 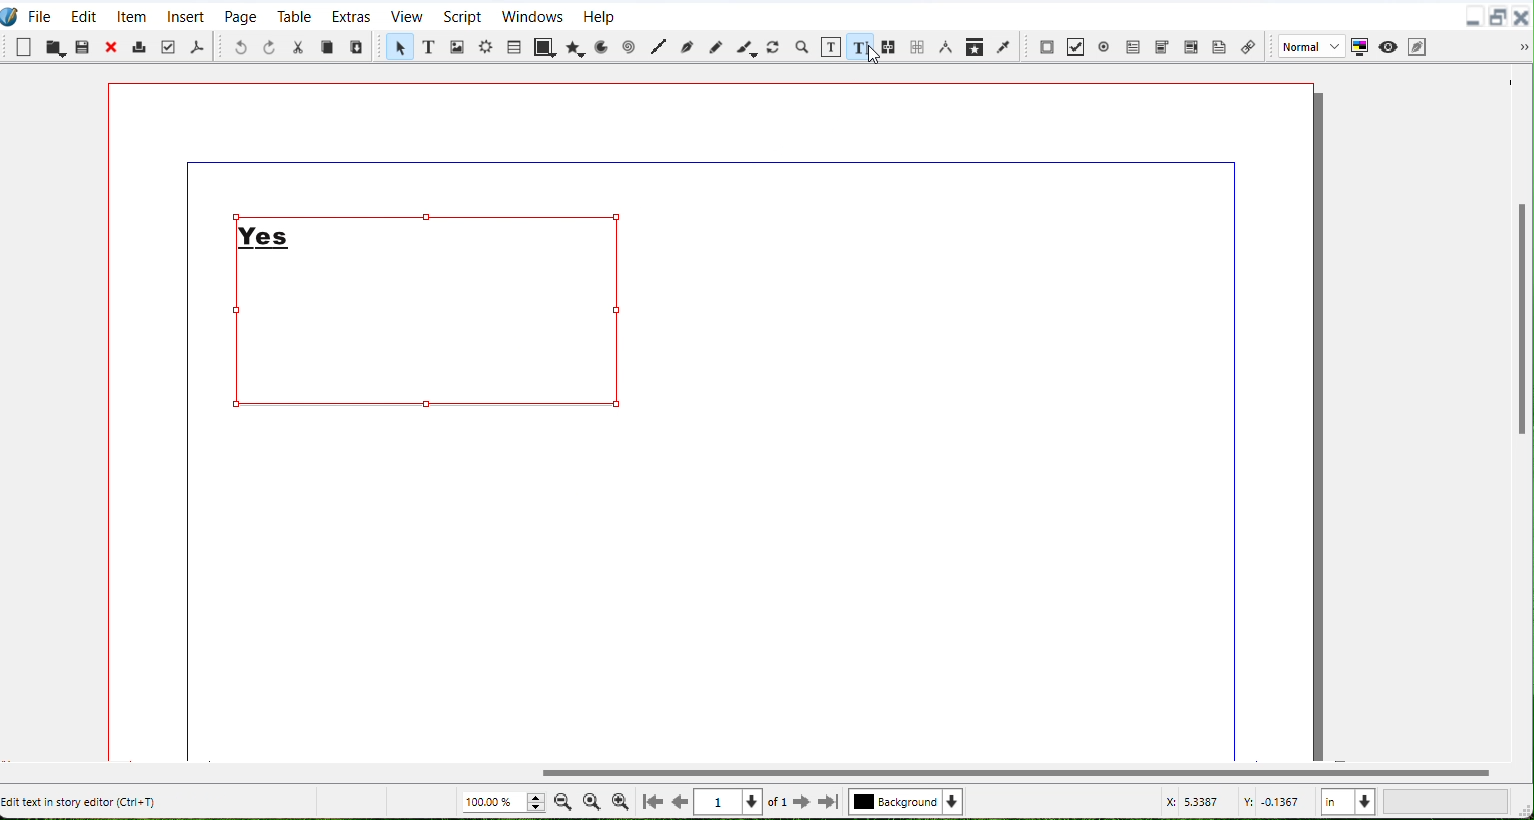 I want to click on Print, so click(x=141, y=46).